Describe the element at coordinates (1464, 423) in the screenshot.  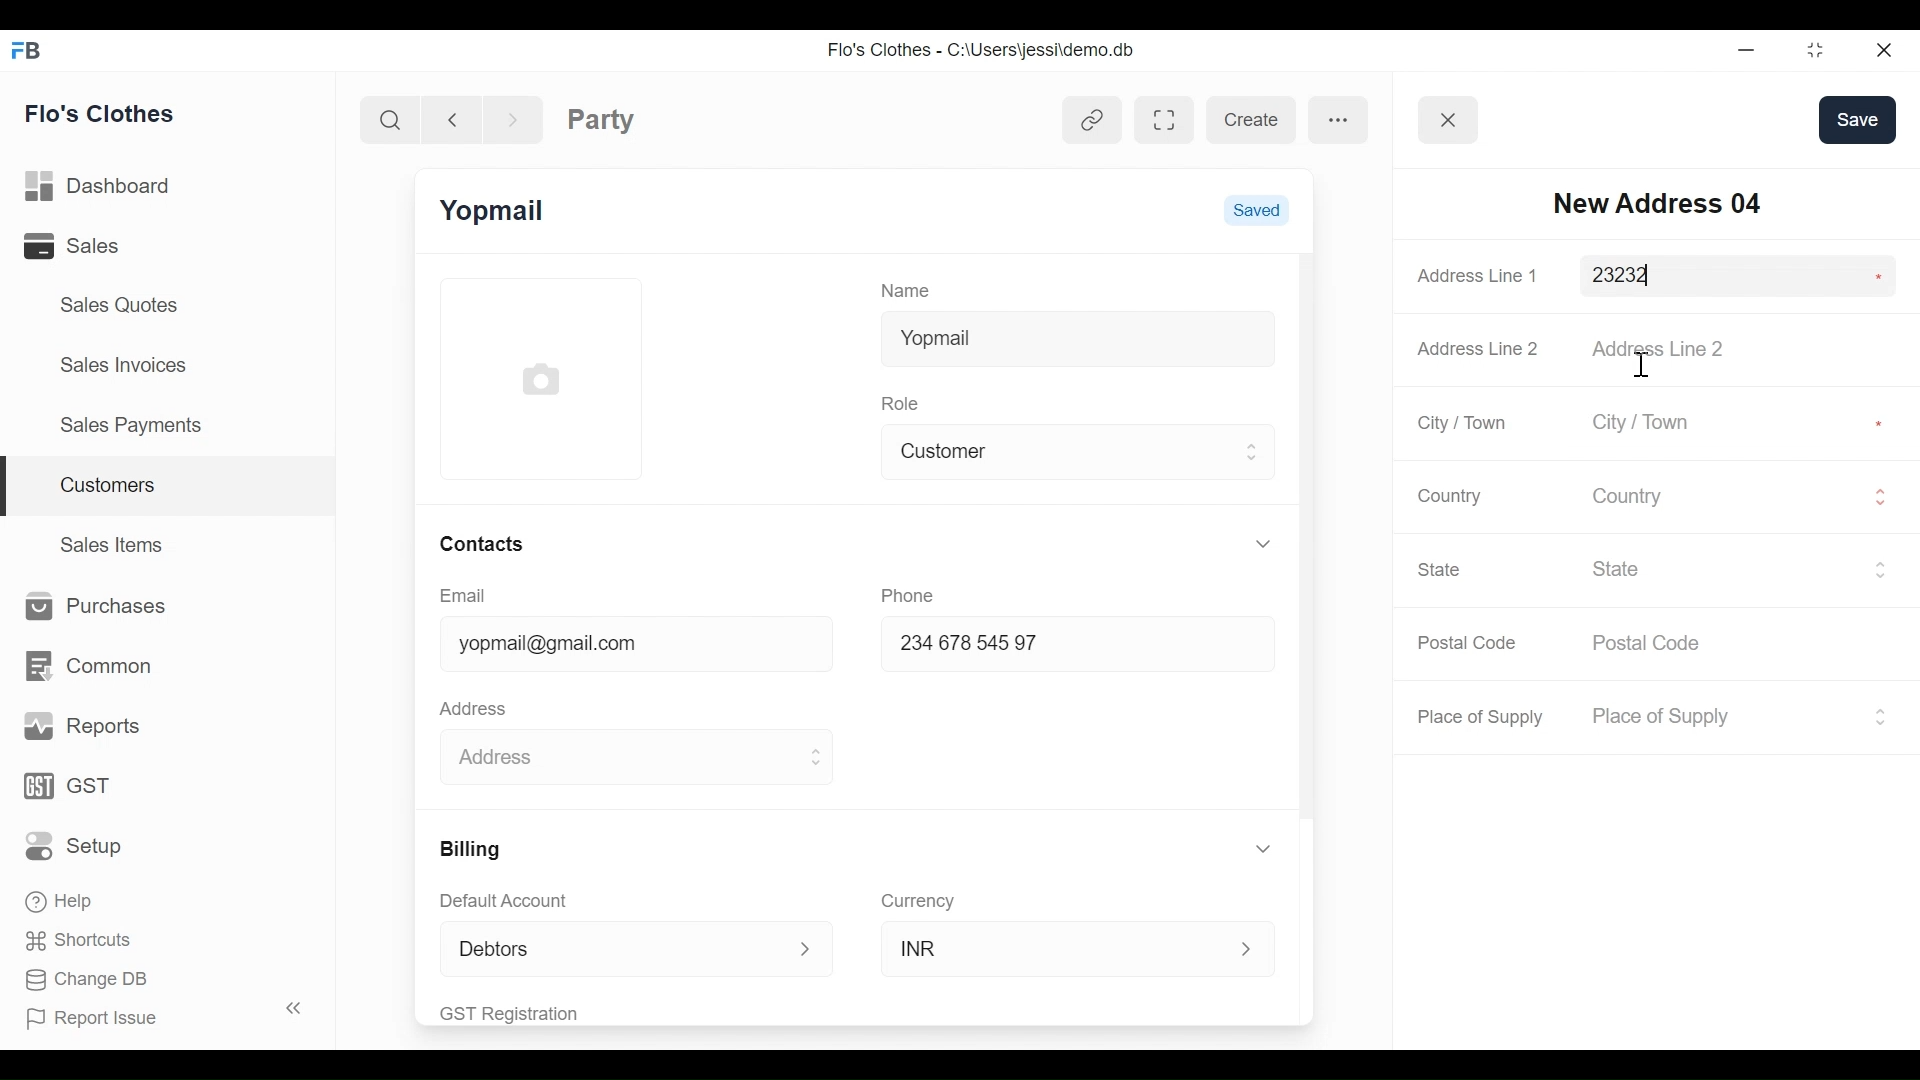
I see `City / Town` at that location.